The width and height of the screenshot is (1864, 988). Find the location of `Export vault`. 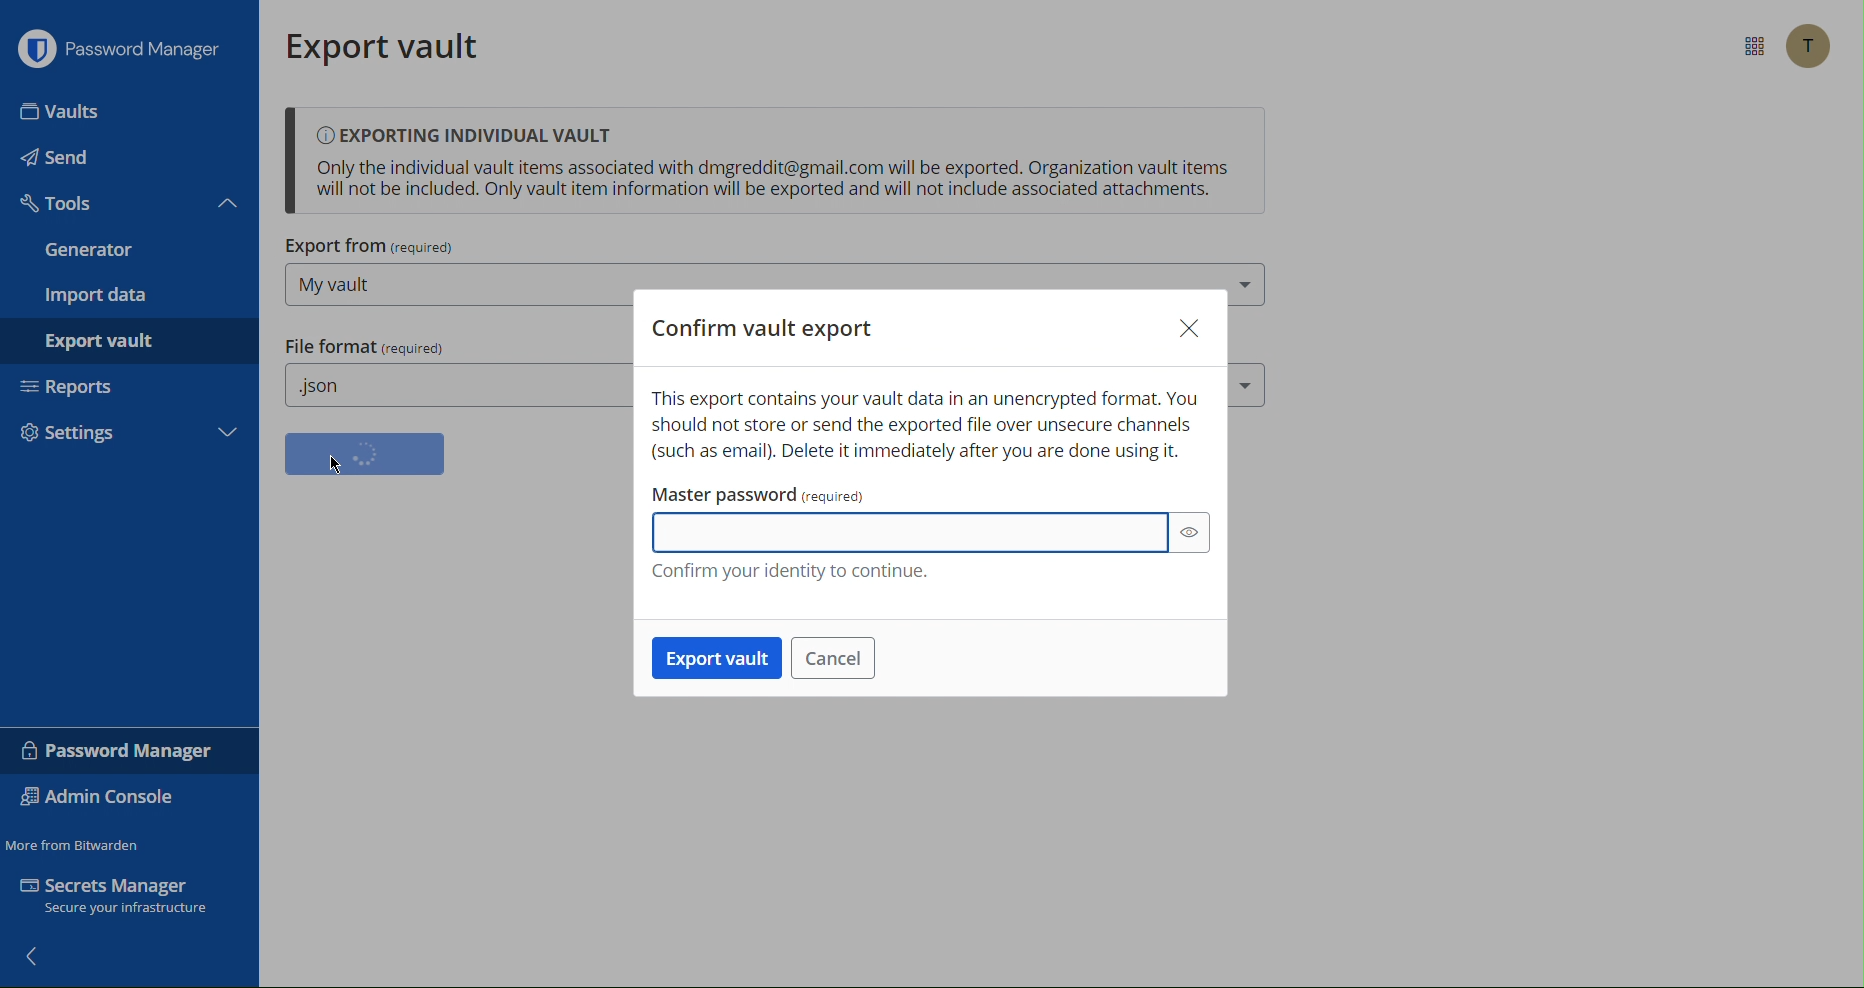

Export vault is located at coordinates (387, 44).